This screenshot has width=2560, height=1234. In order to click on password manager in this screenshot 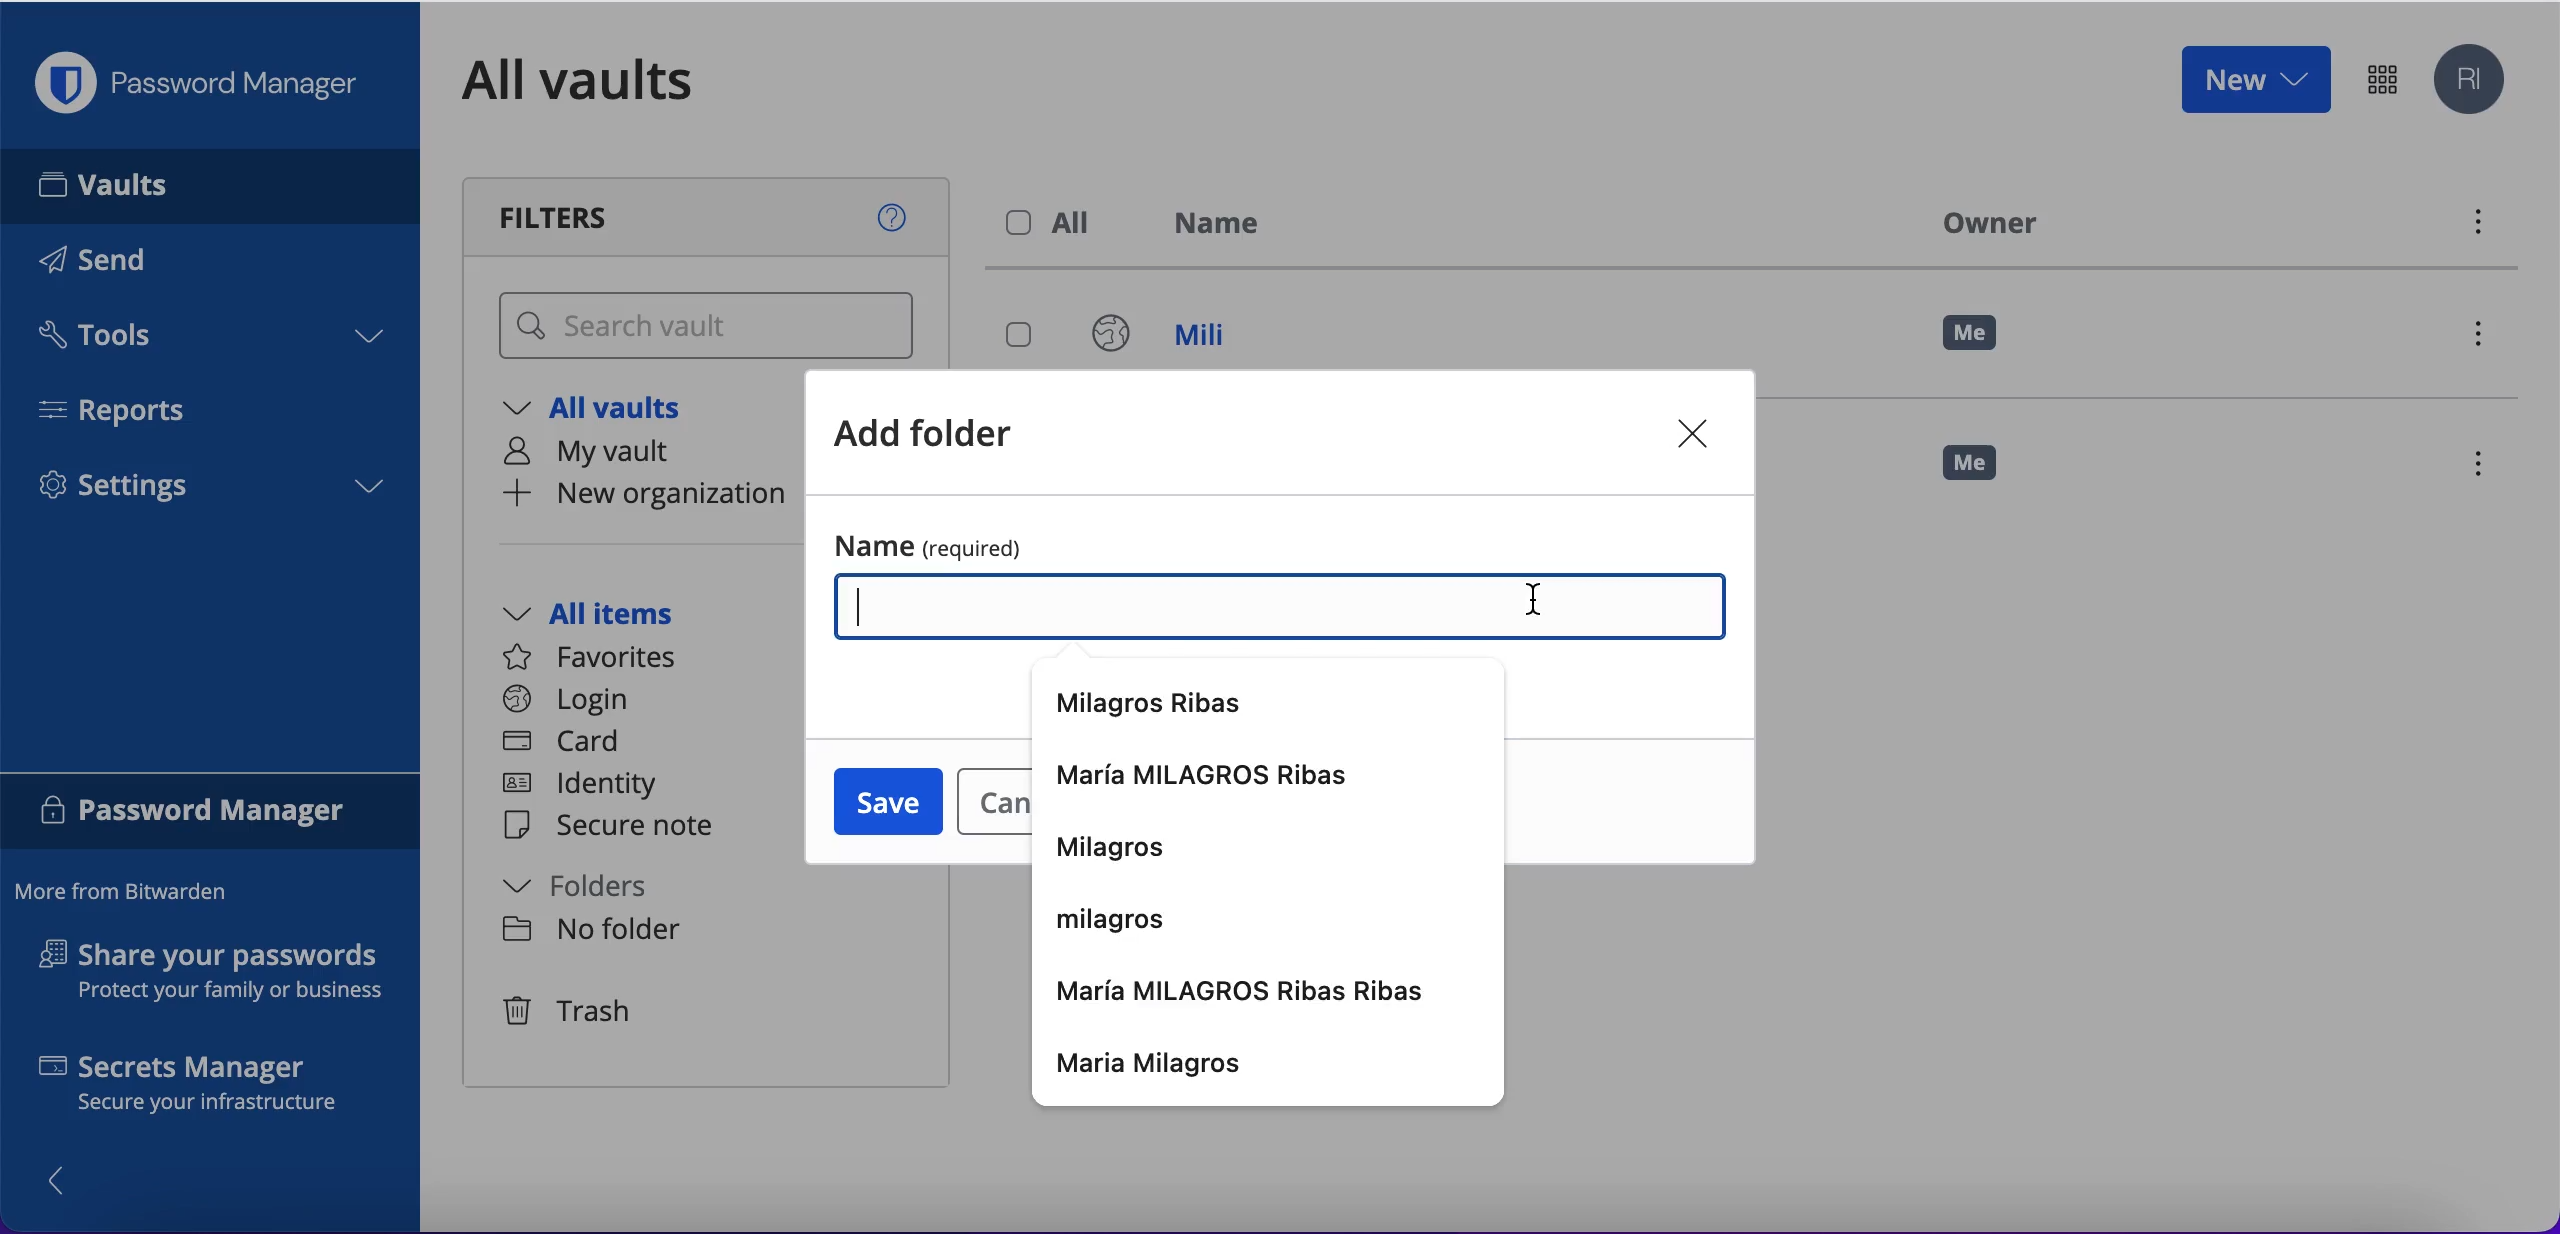, I will do `click(206, 83)`.